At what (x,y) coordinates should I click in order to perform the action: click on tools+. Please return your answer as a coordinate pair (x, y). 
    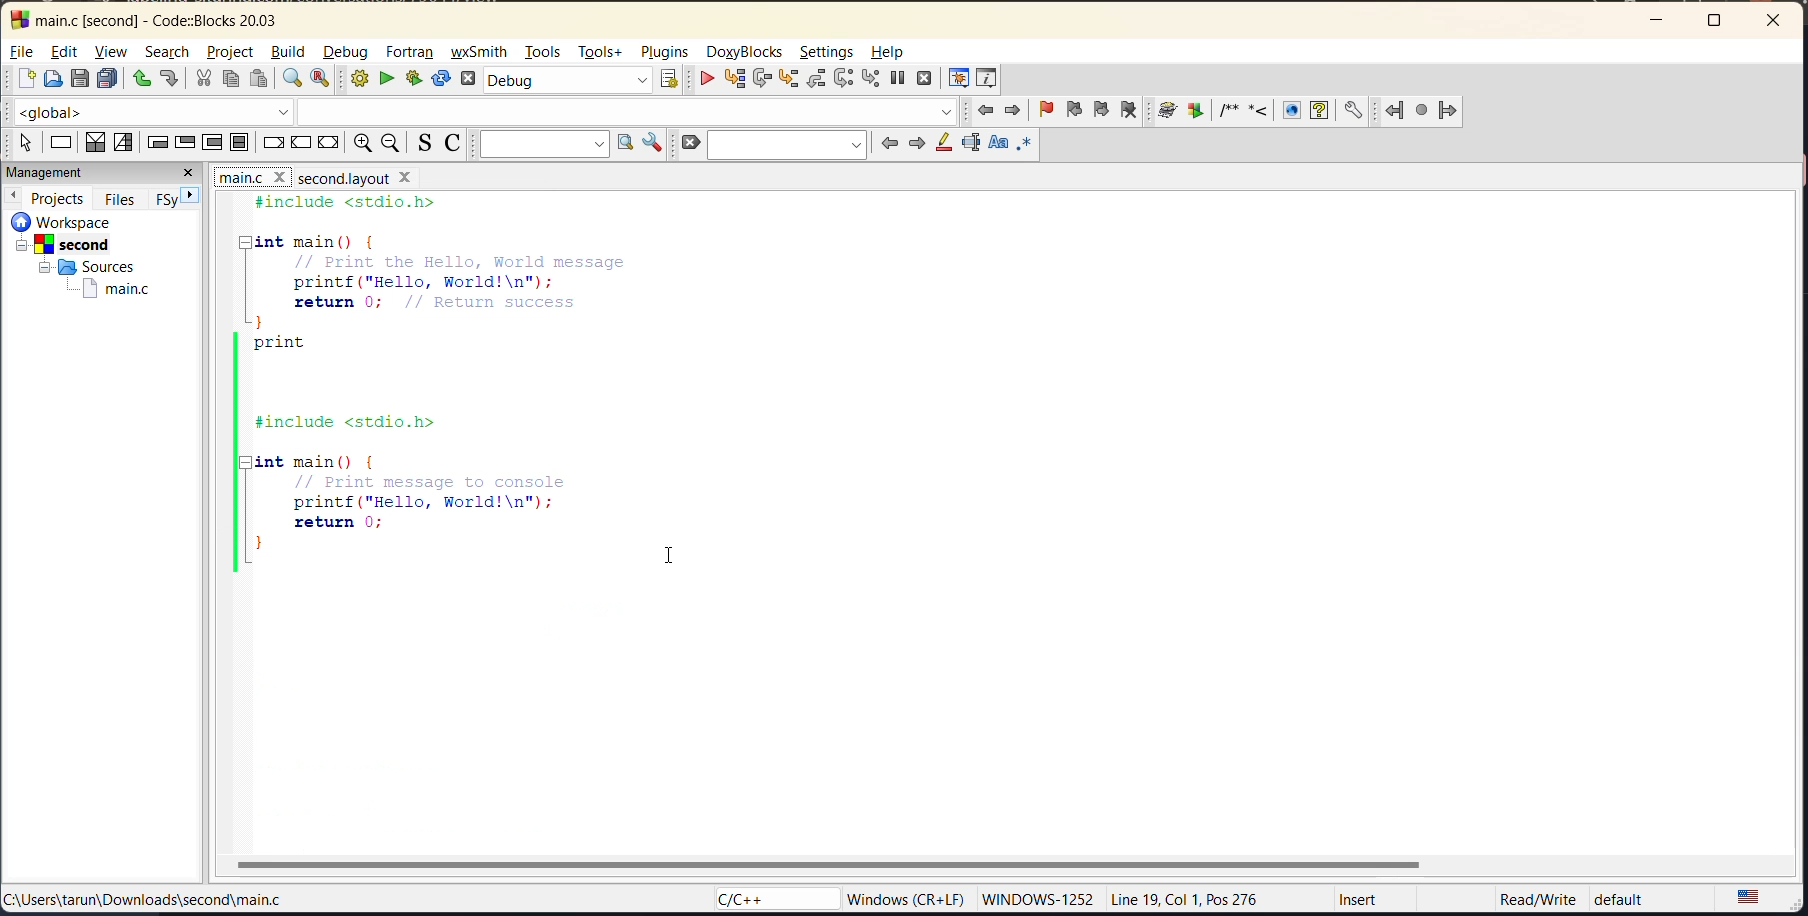
    Looking at the image, I should click on (599, 53).